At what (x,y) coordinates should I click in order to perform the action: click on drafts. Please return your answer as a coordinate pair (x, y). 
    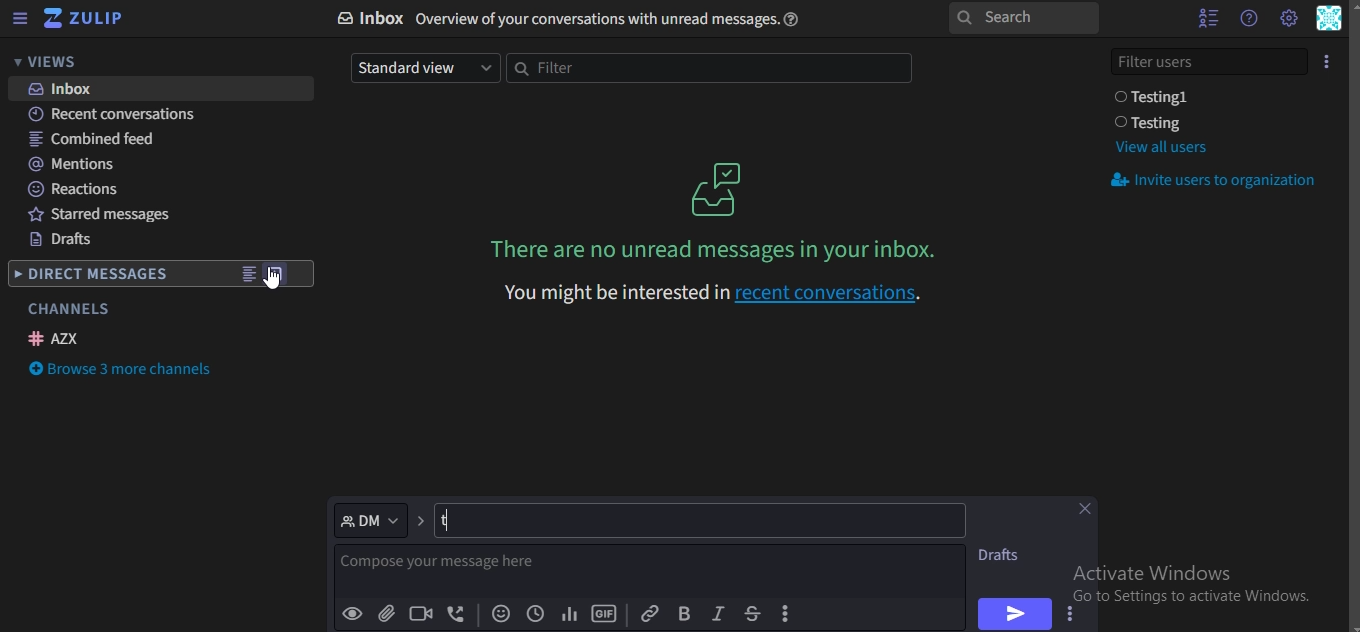
    Looking at the image, I should click on (63, 242).